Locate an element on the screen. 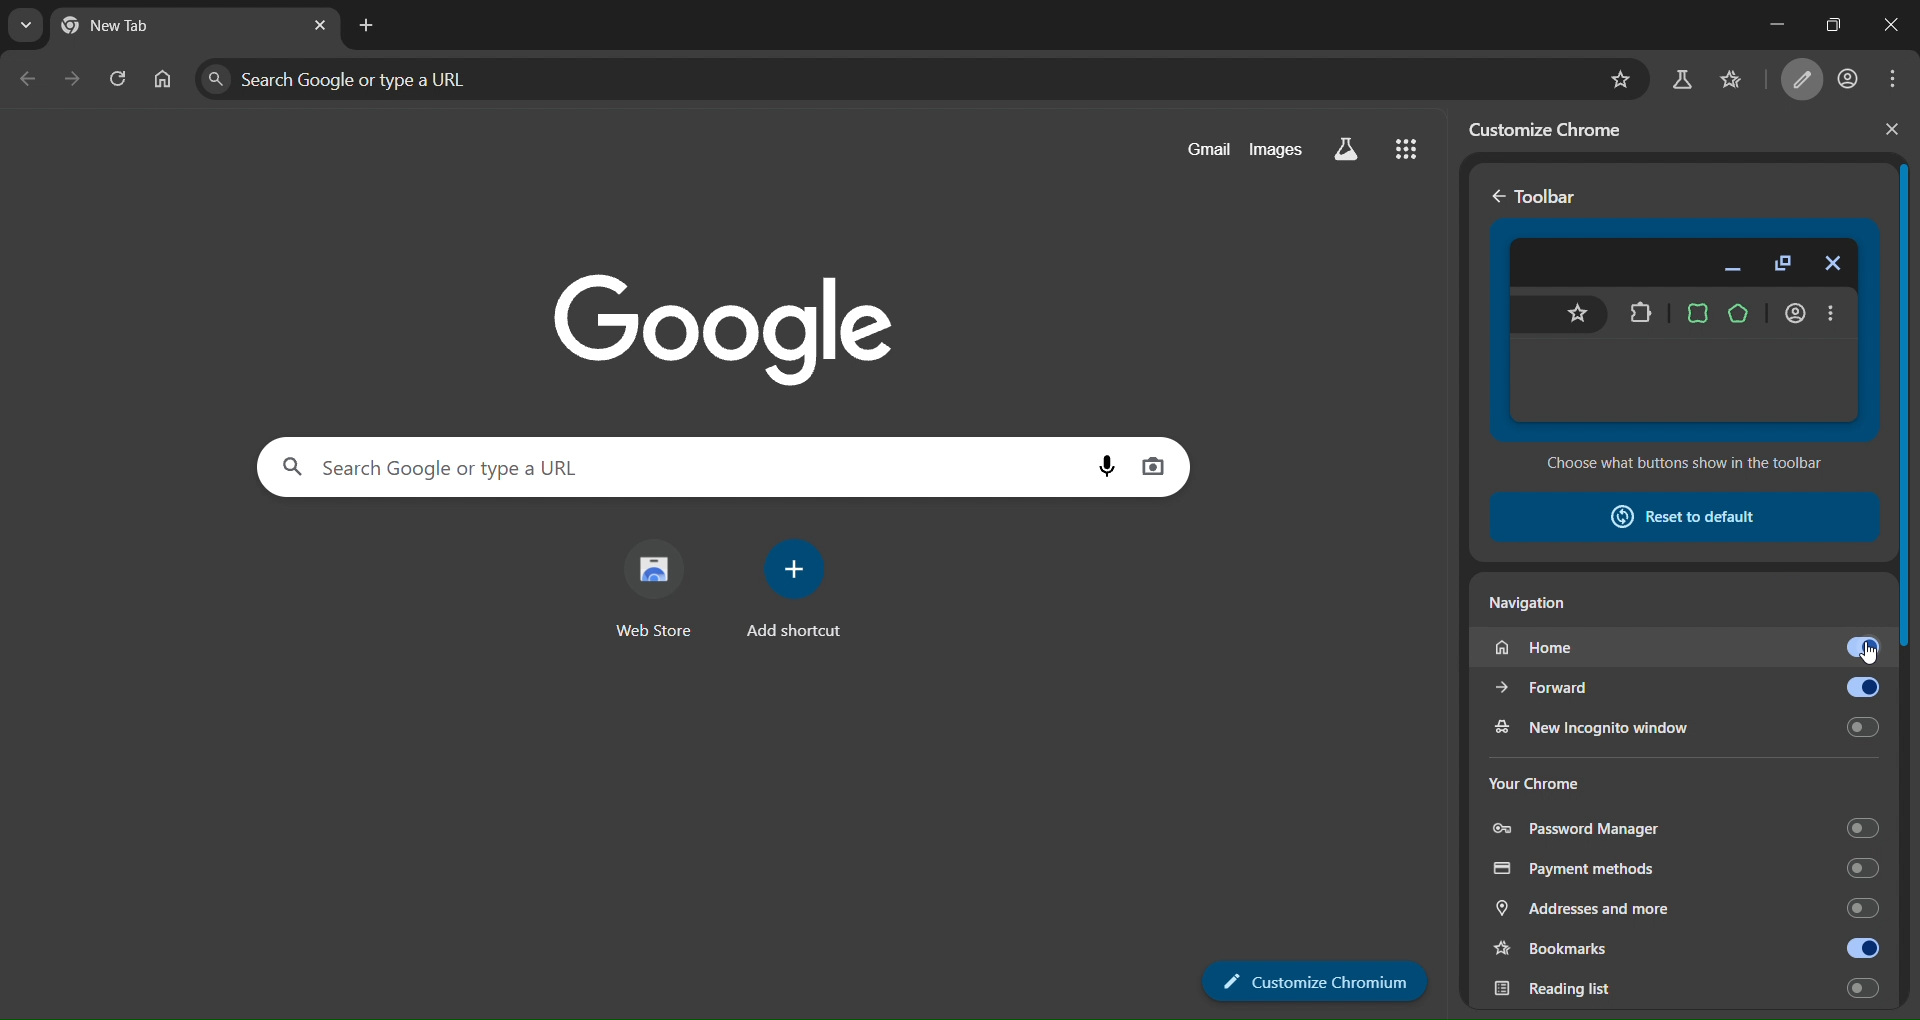 The width and height of the screenshot is (1920, 1020). reload page is located at coordinates (120, 82).